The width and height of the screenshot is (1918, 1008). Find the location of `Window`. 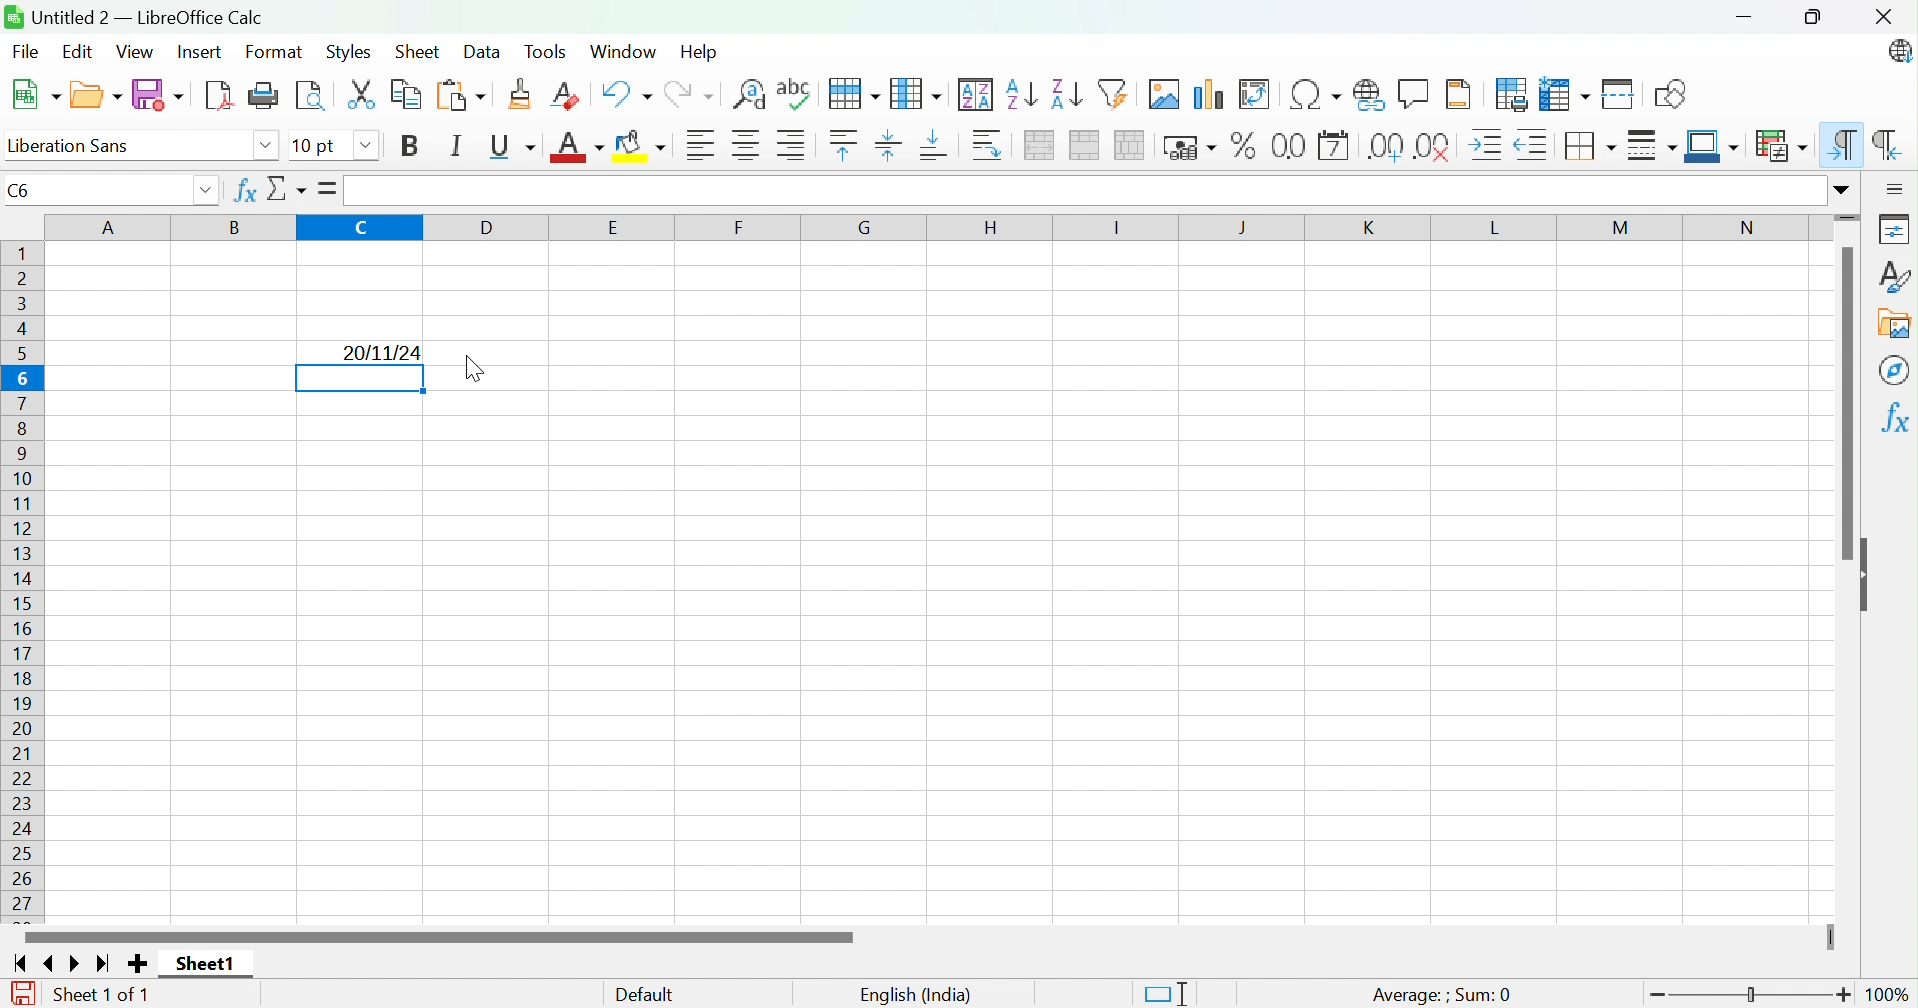

Window is located at coordinates (622, 51).